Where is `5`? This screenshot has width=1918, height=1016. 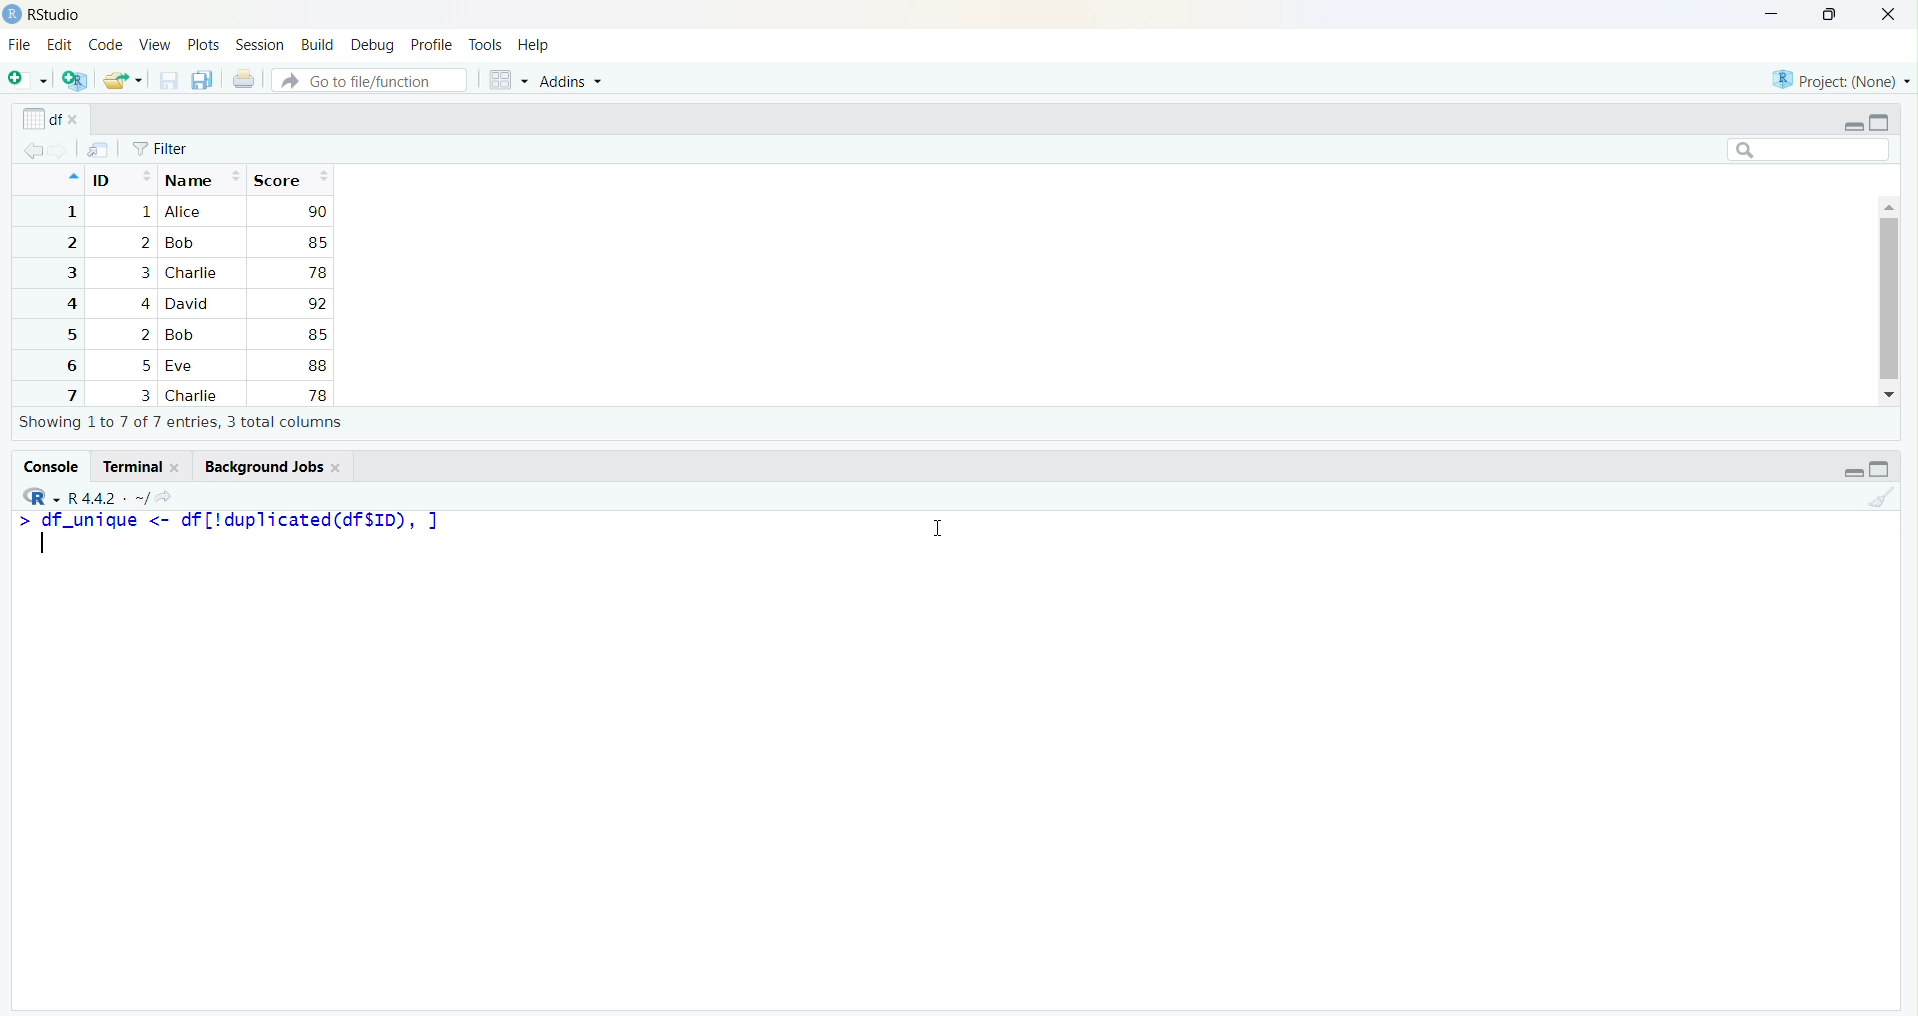
5 is located at coordinates (147, 366).